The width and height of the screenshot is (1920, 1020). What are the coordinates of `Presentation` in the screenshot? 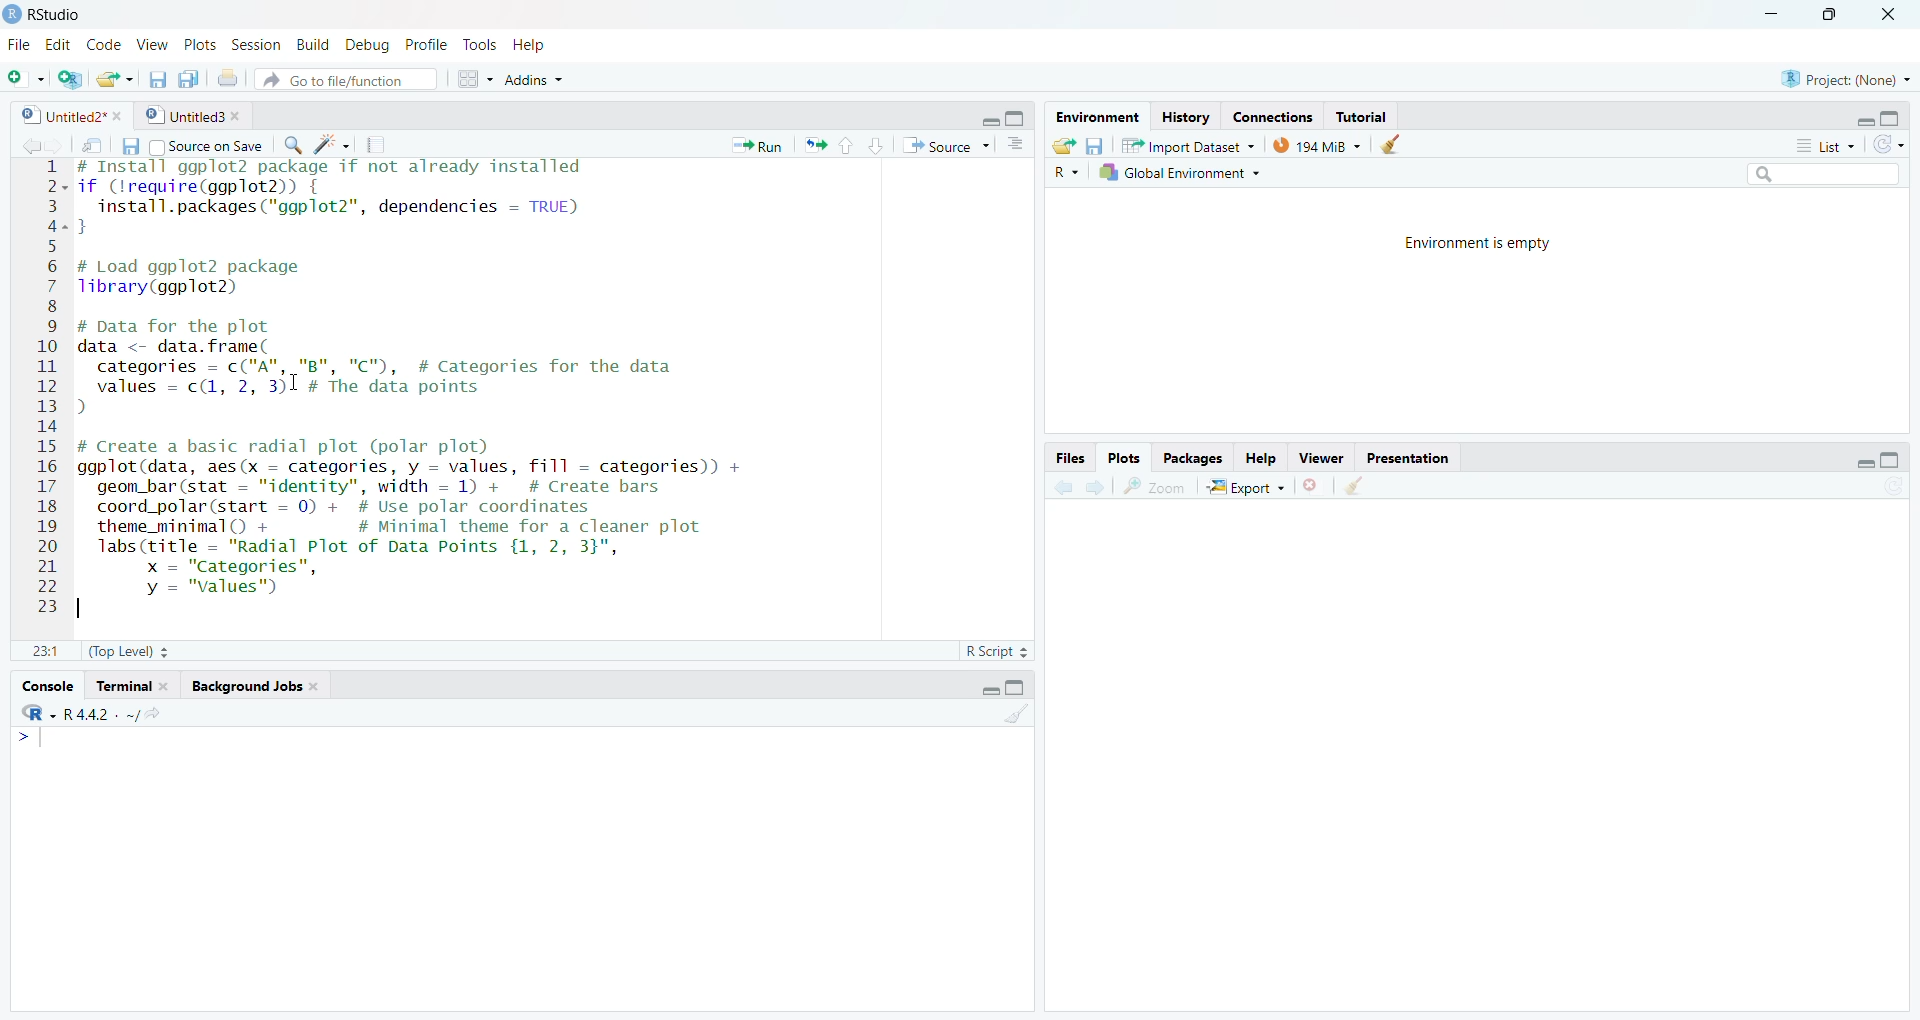 It's located at (1409, 456).